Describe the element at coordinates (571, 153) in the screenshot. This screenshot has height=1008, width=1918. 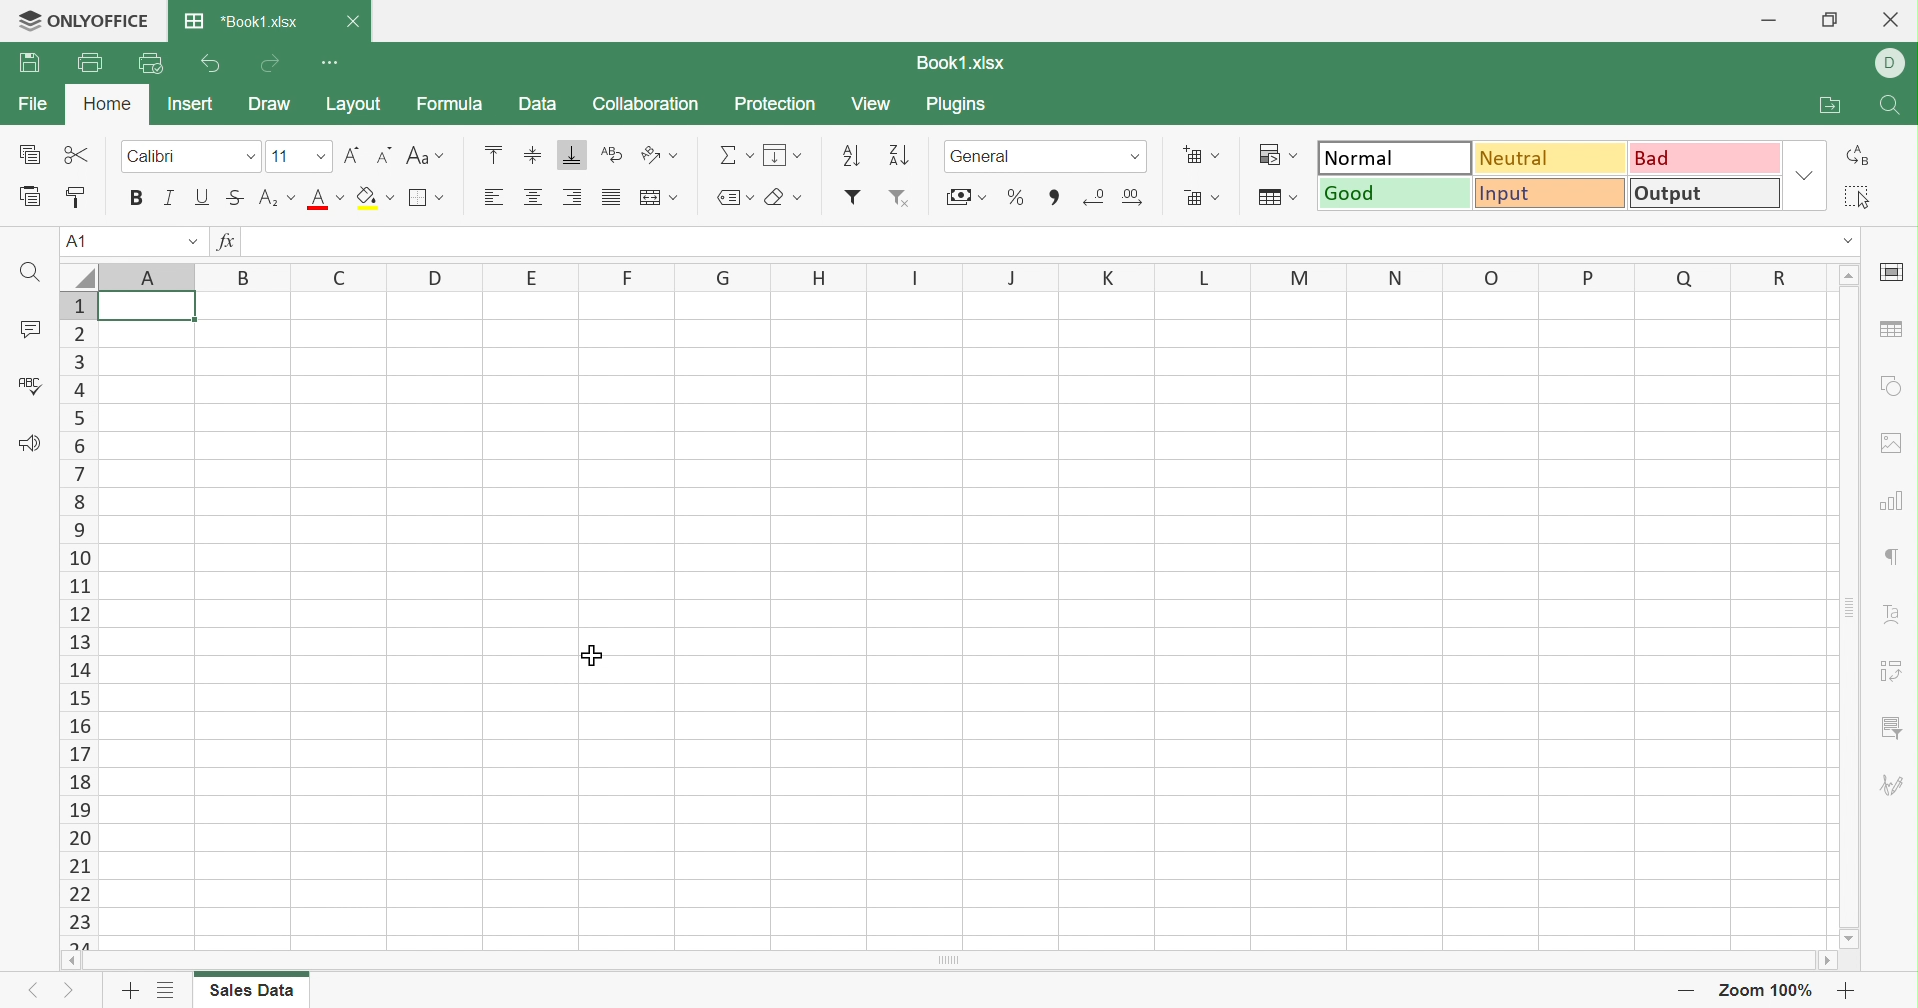
I see `Align Bottom` at that location.